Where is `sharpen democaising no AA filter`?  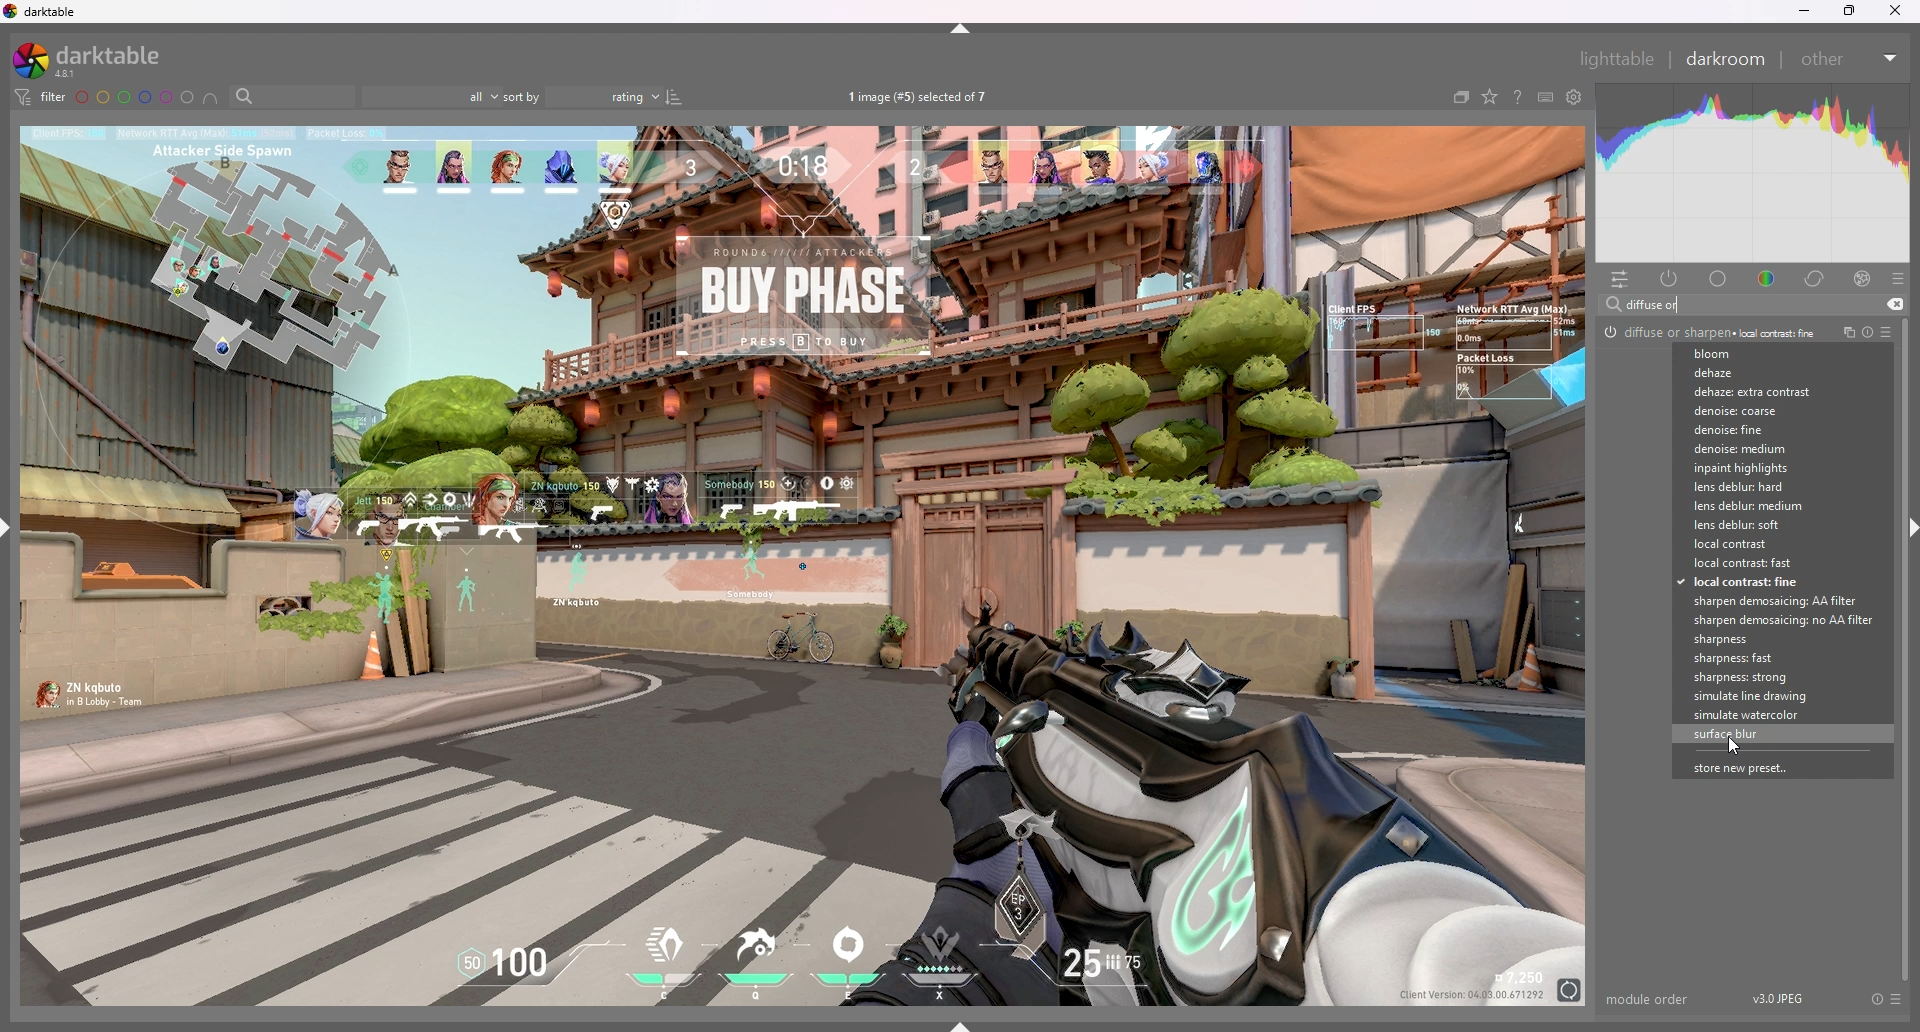 sharpen democaising no AA filter is located at coordinates (1779, 620).